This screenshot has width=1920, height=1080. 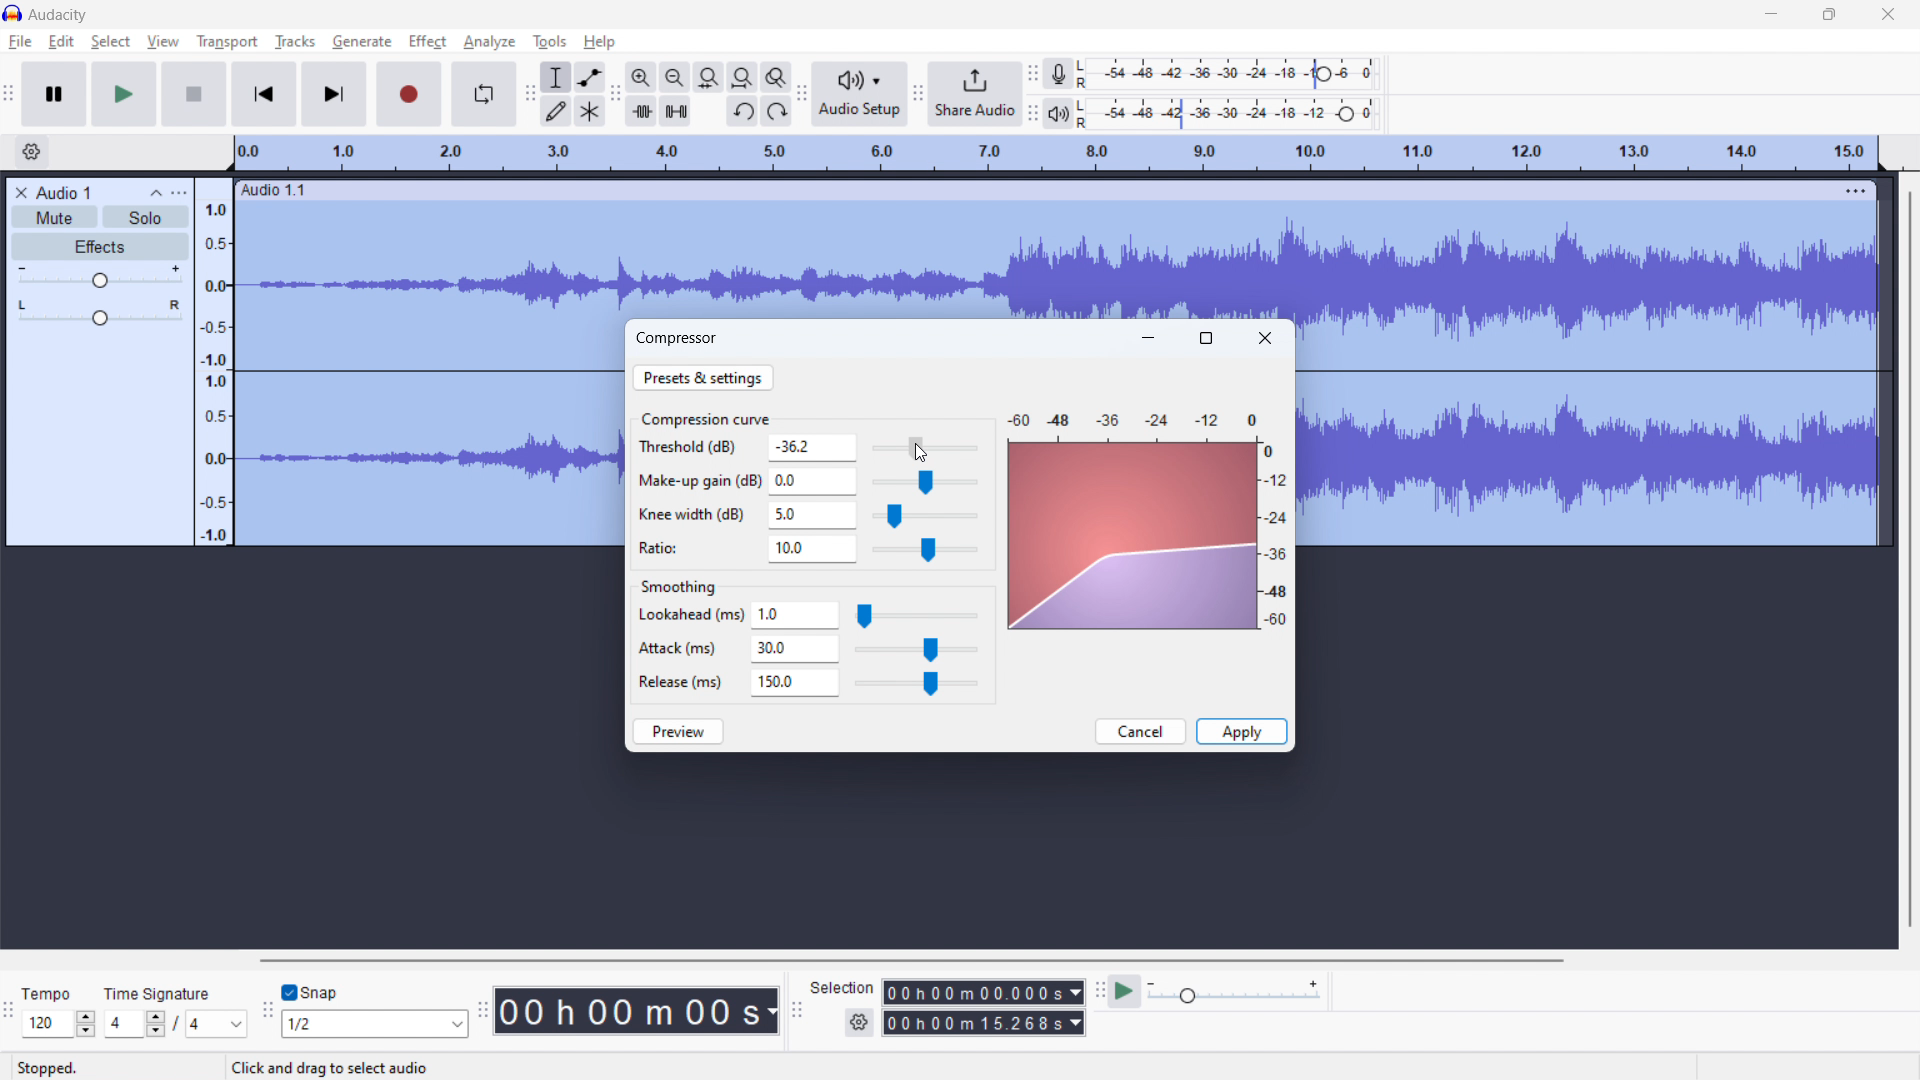 I want to click on zoom out, so click(x=675, y=77).